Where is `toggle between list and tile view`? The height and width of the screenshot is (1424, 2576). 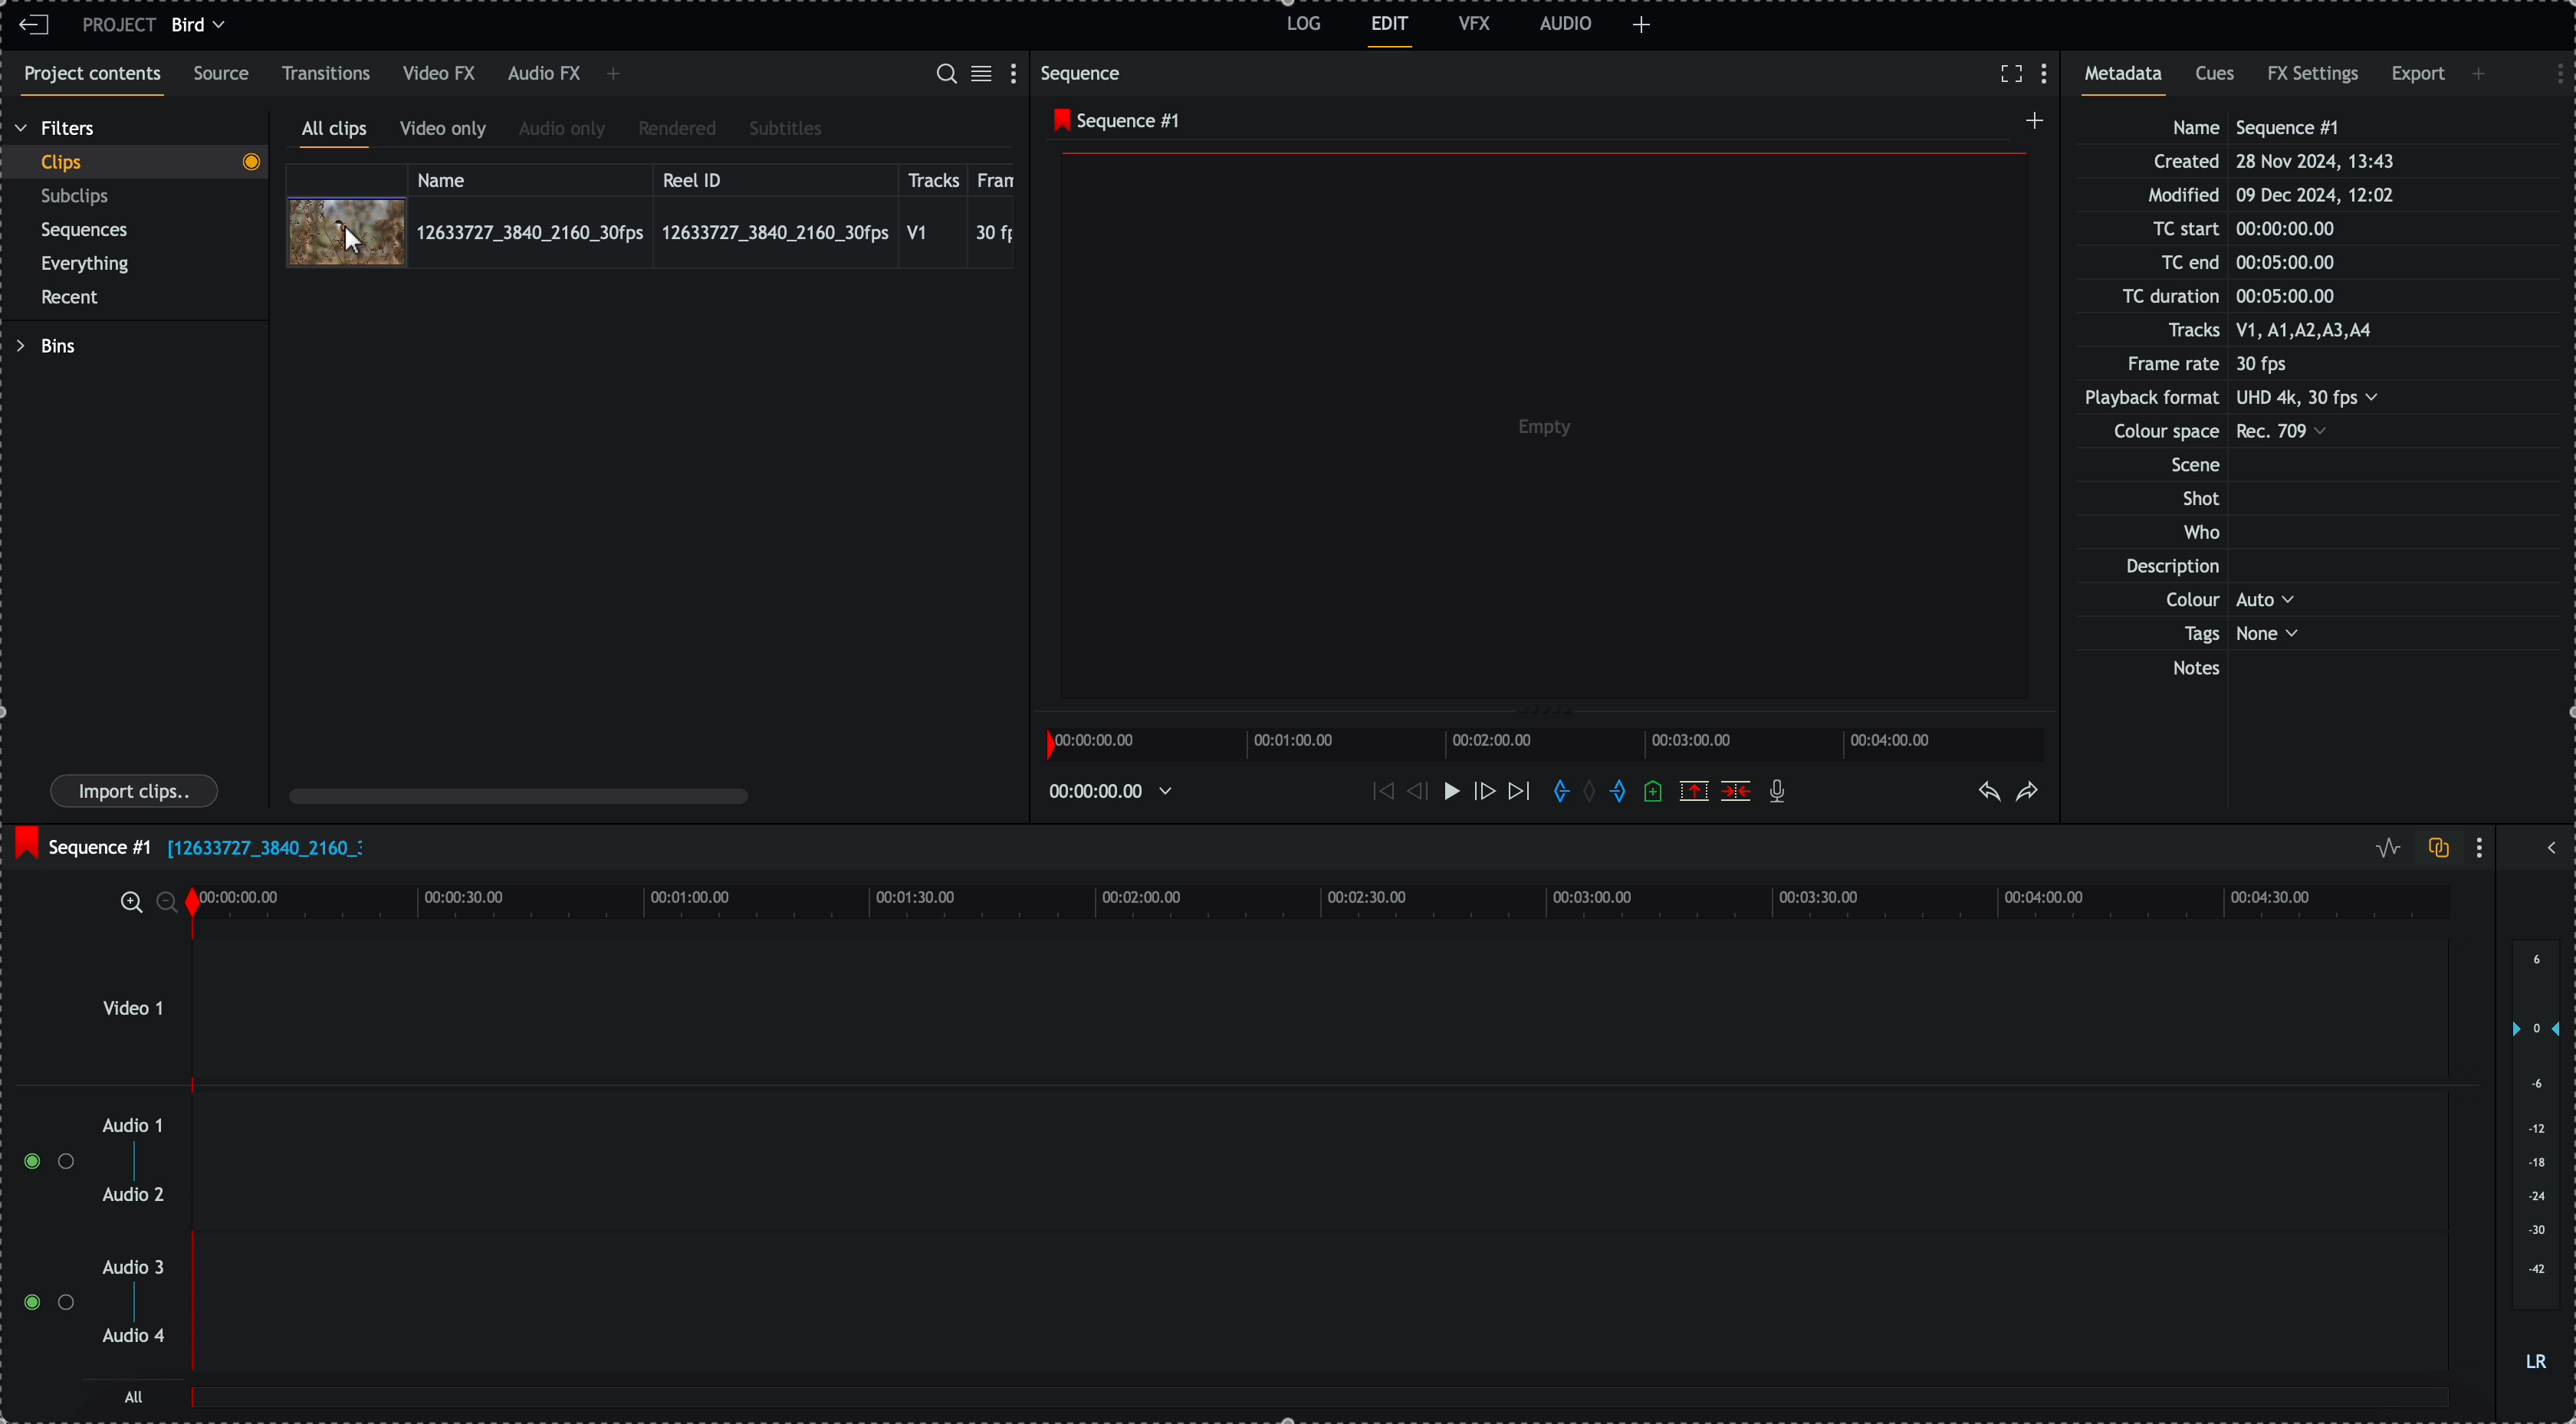 toggle between list and tile view is located at coordinates (985, 75).